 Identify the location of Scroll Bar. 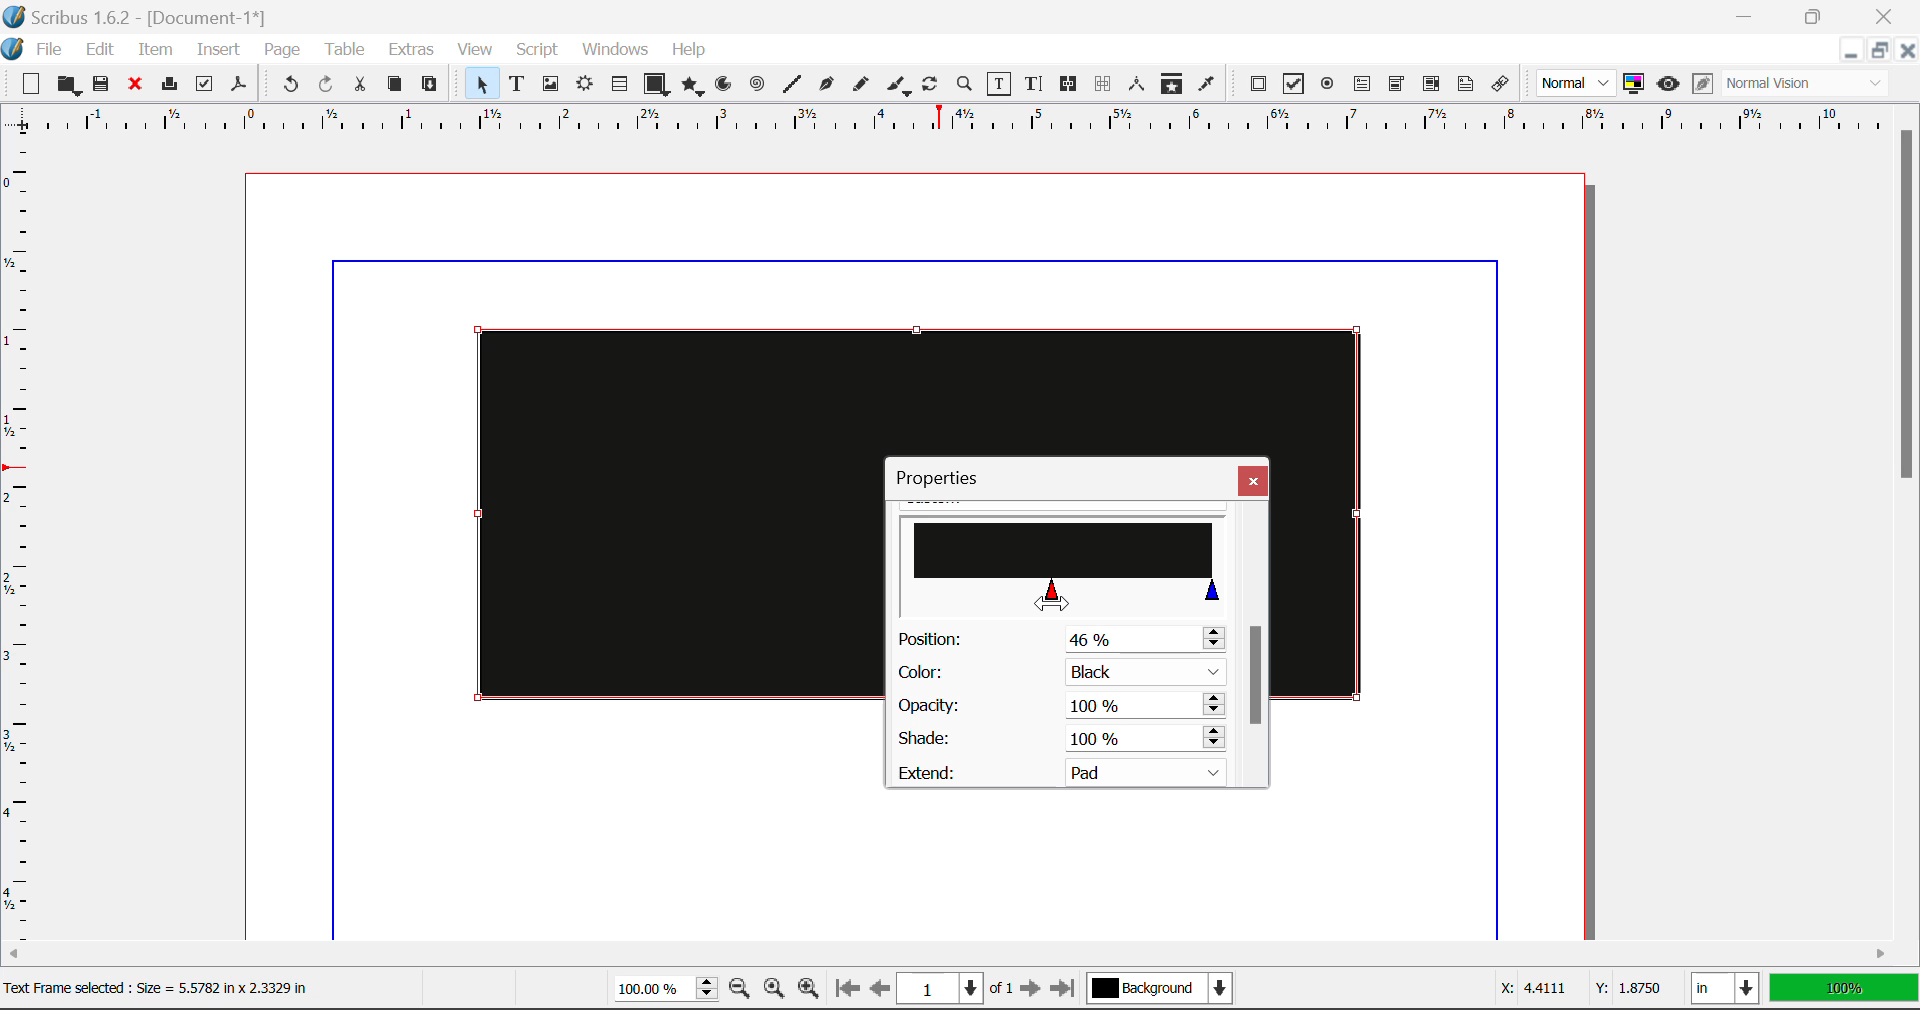
(1255, 645).